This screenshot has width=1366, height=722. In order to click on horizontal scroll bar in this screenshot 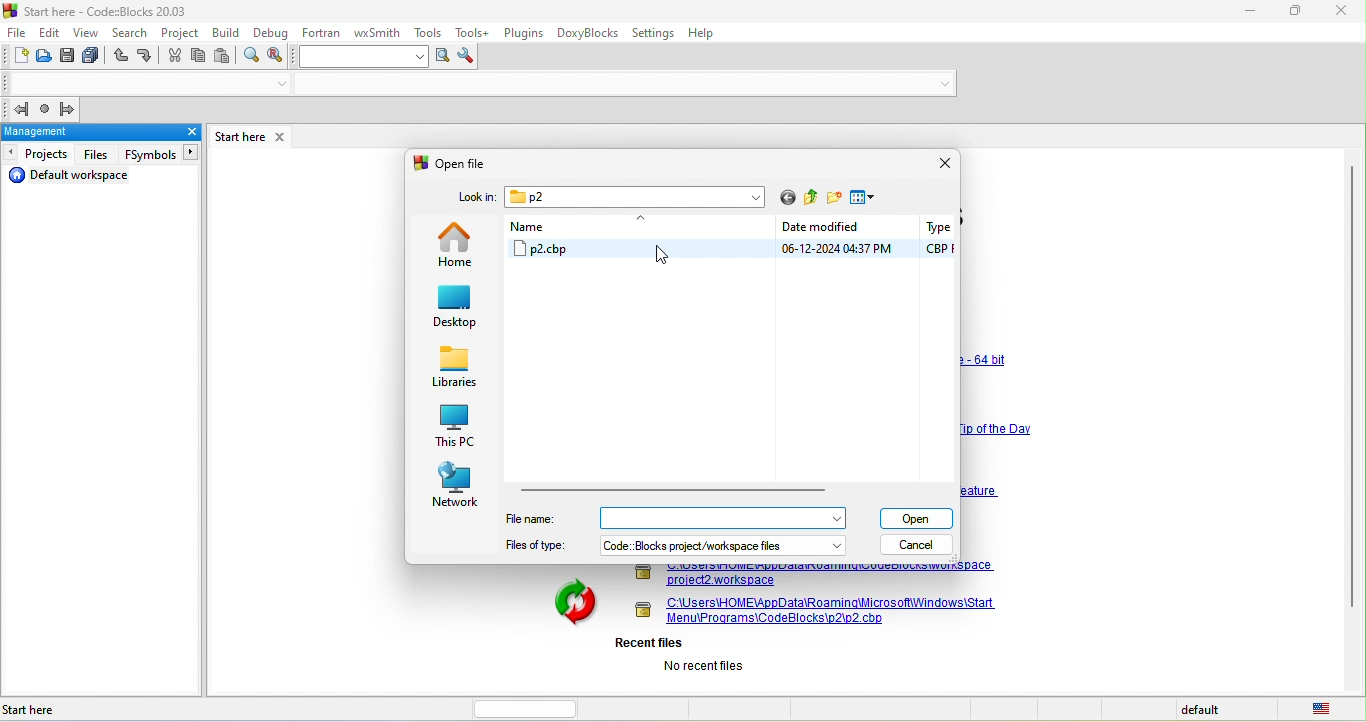, I will do `click(673, 491)`.